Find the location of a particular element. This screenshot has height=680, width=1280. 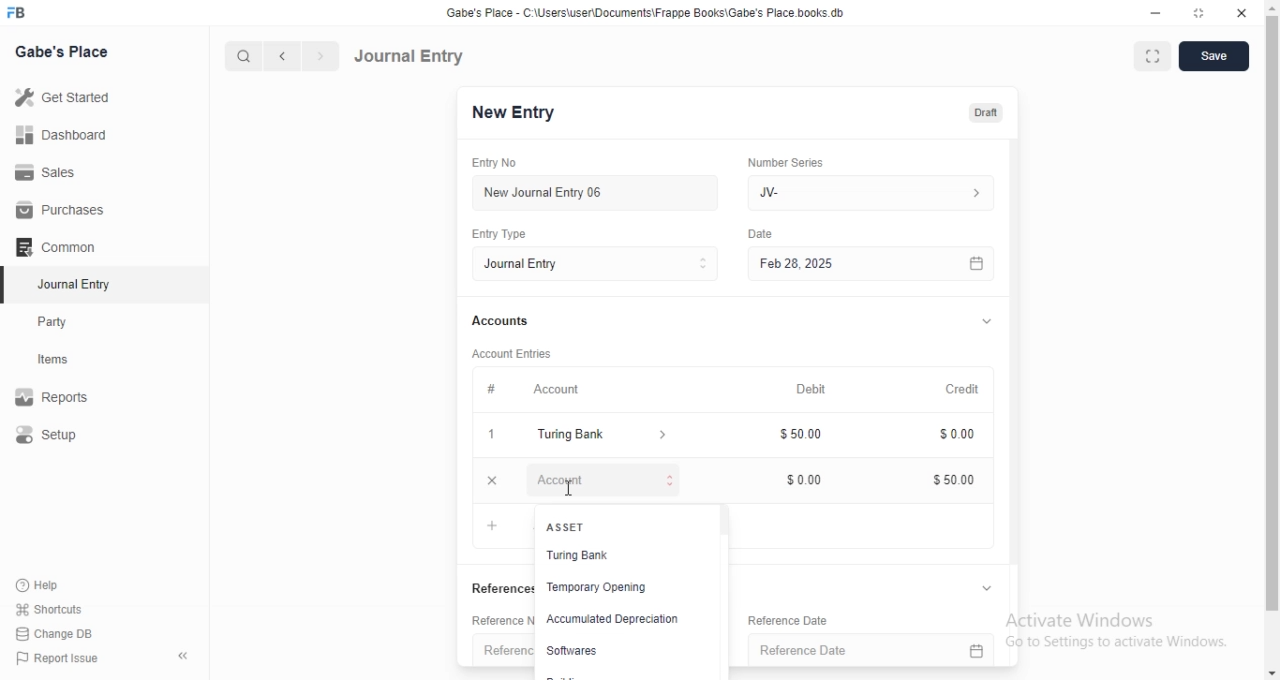

move down is located at coordinates (1272, 675).